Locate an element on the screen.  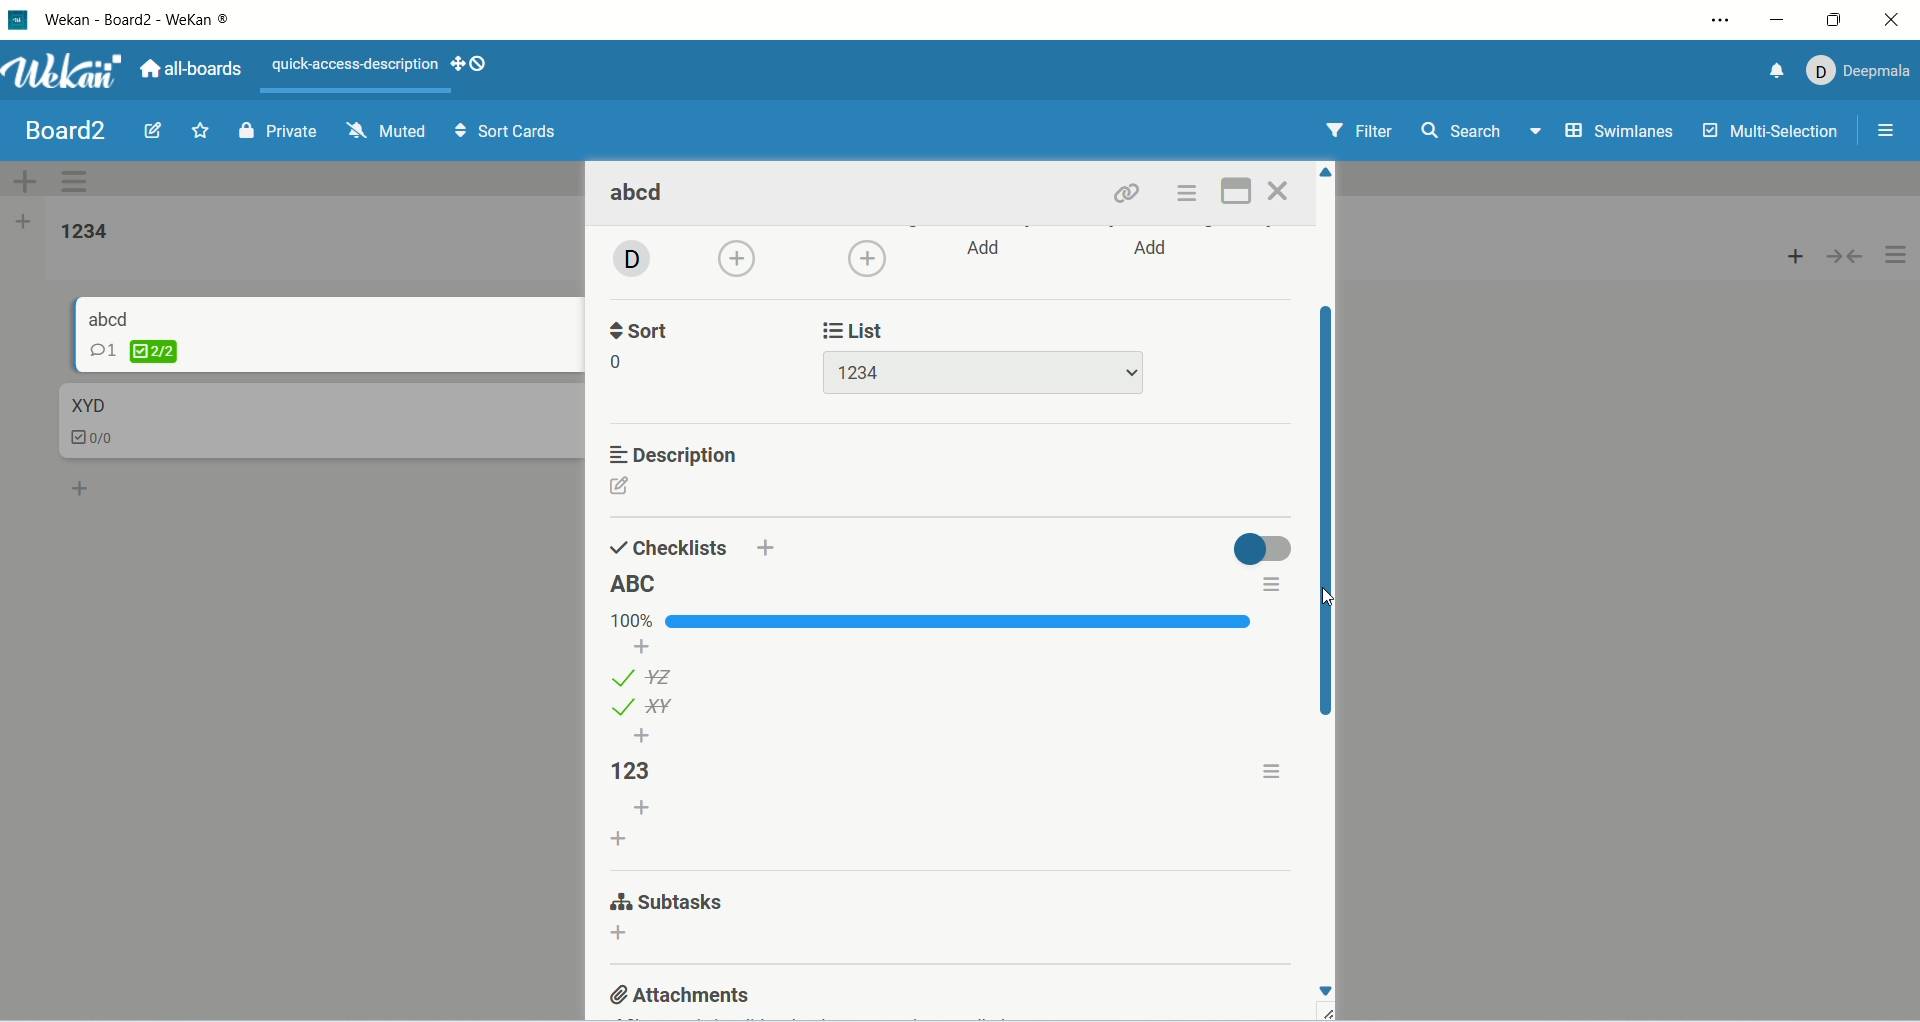
checklist is located at coordinates (101, 440).